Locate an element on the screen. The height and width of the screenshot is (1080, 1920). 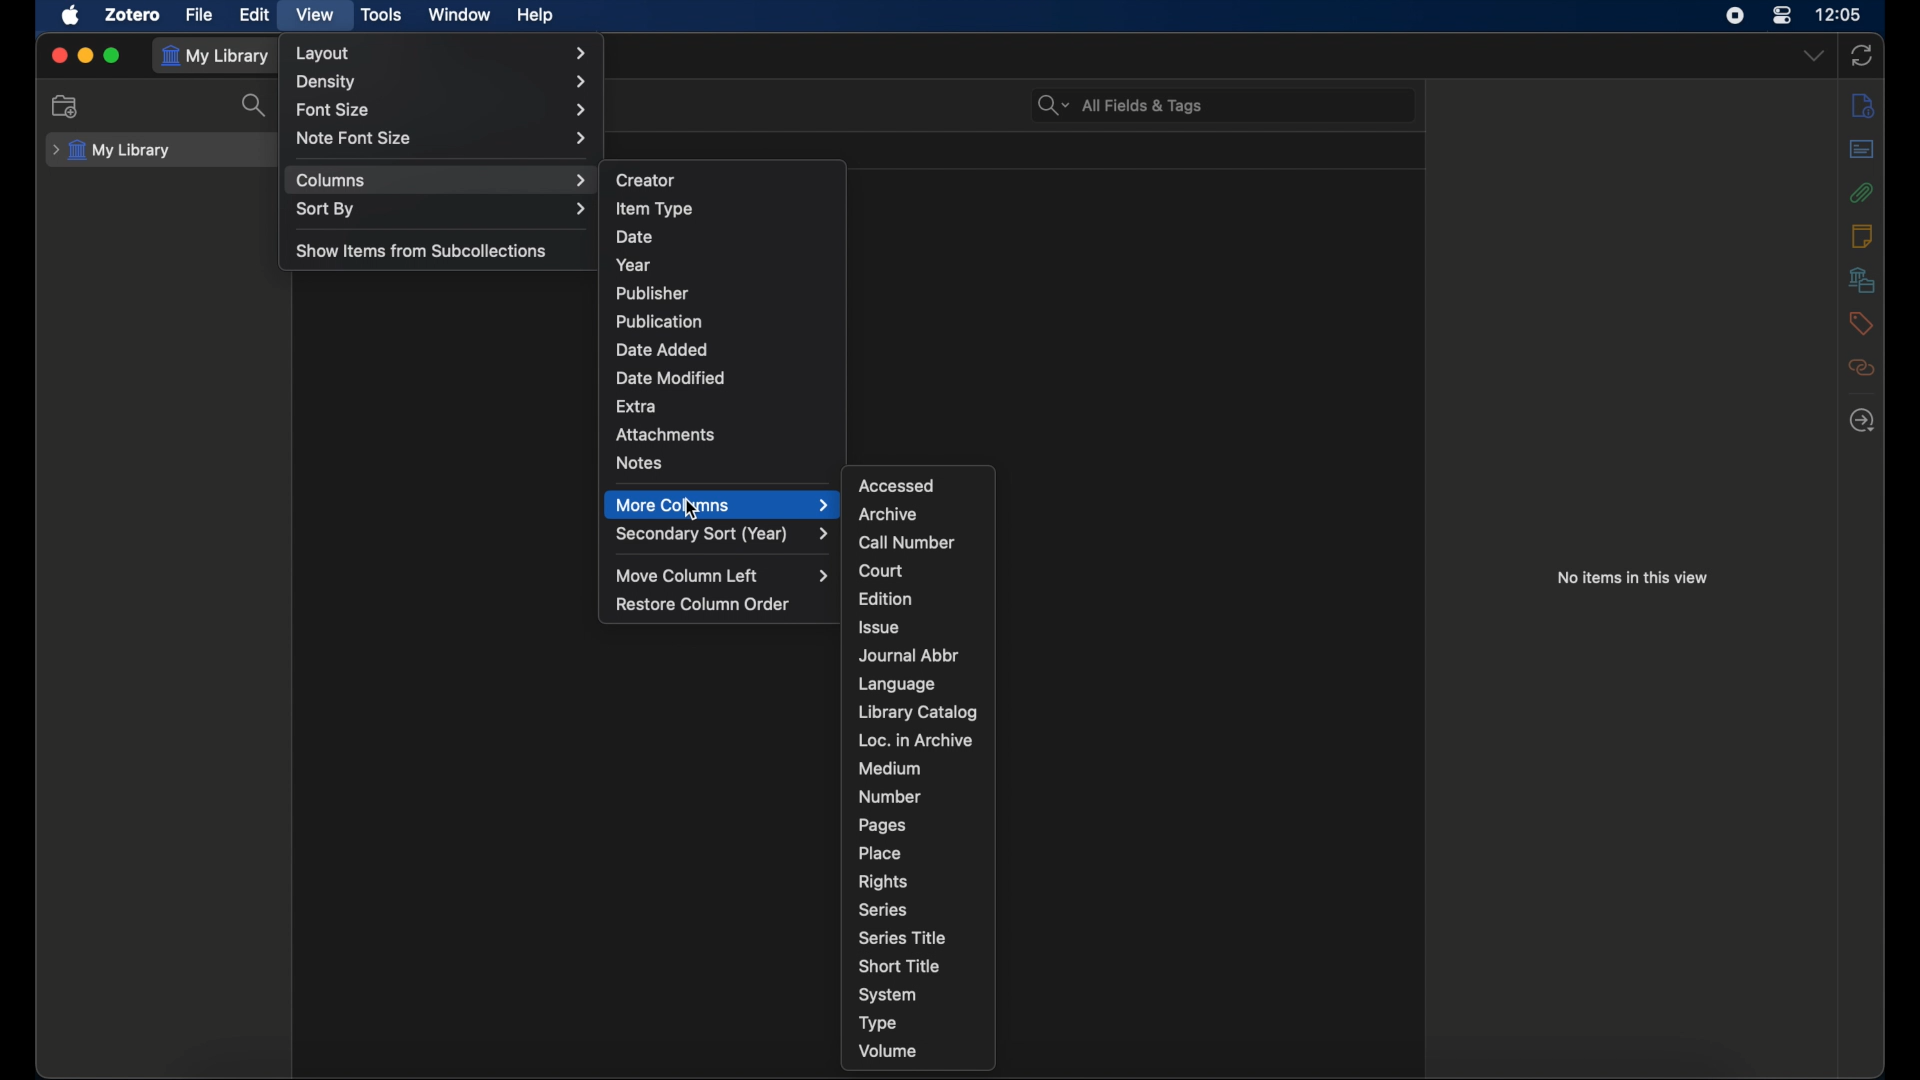
time is located at coordinates (1842, 13).